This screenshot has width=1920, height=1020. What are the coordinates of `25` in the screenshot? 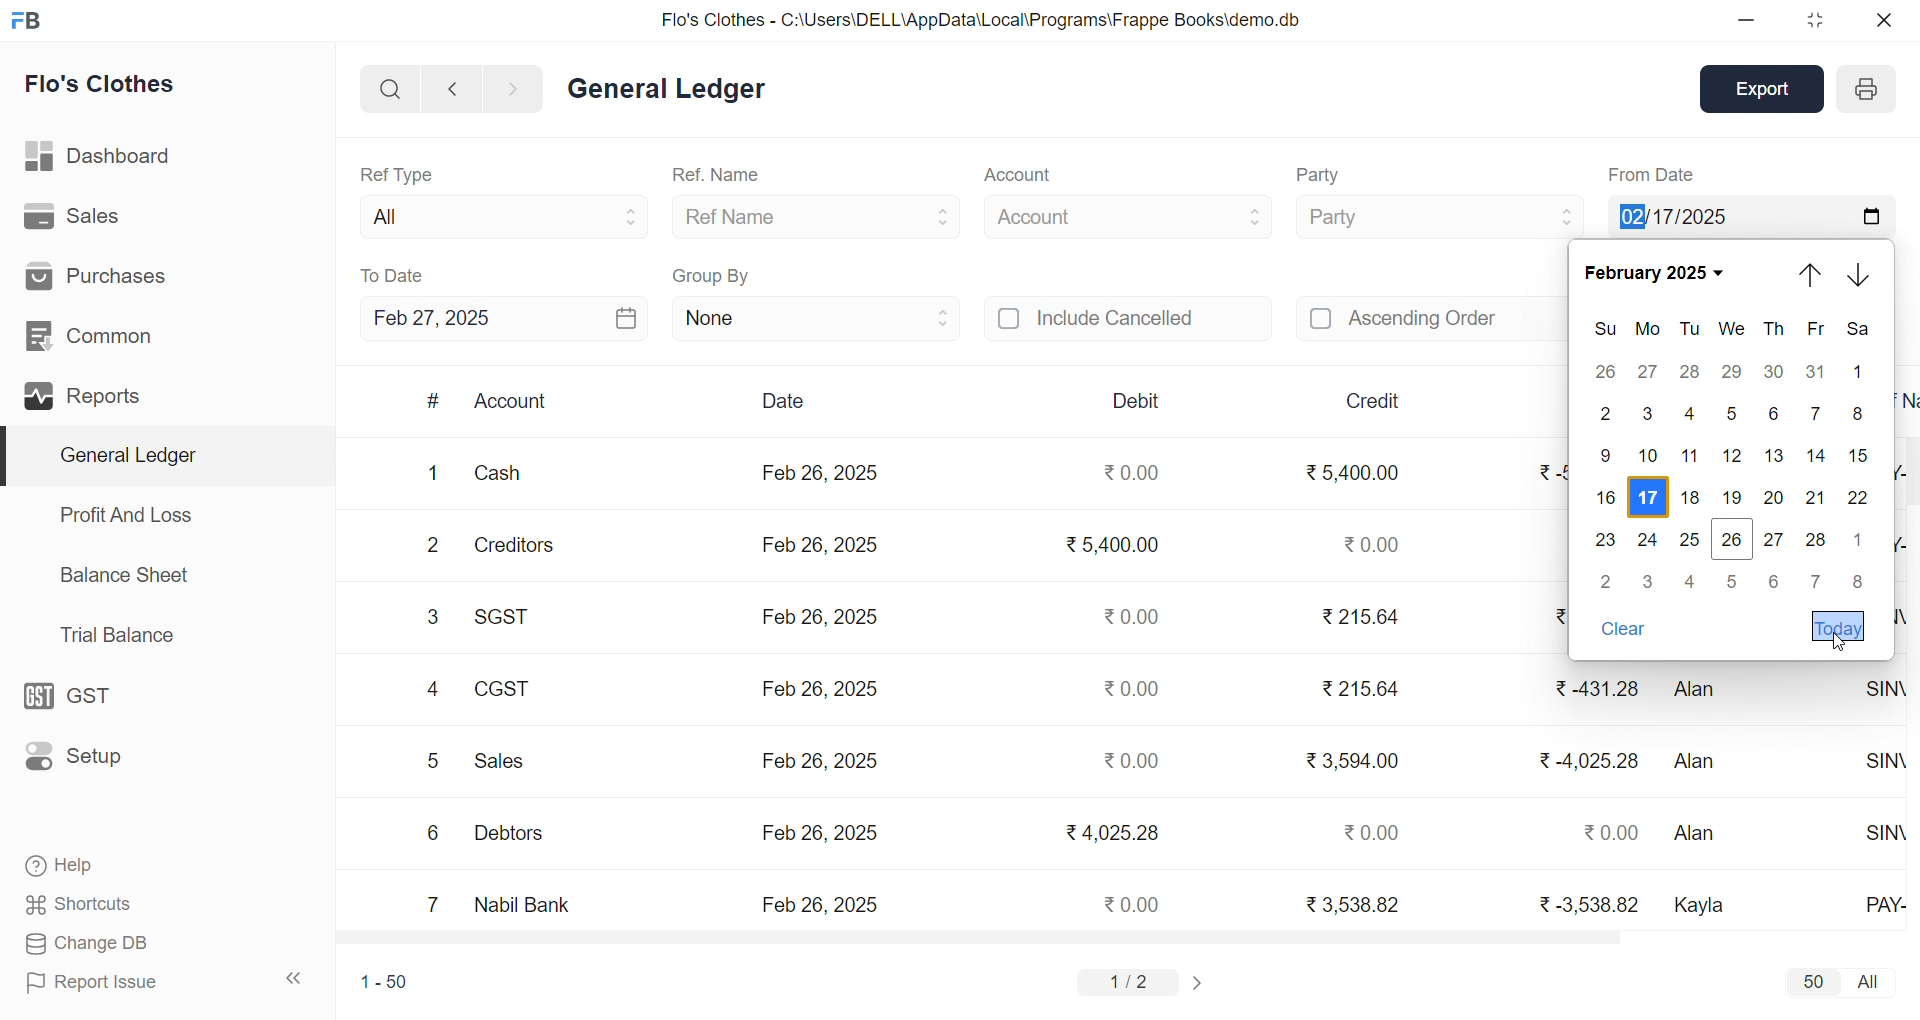 It's located at (1691, 538).